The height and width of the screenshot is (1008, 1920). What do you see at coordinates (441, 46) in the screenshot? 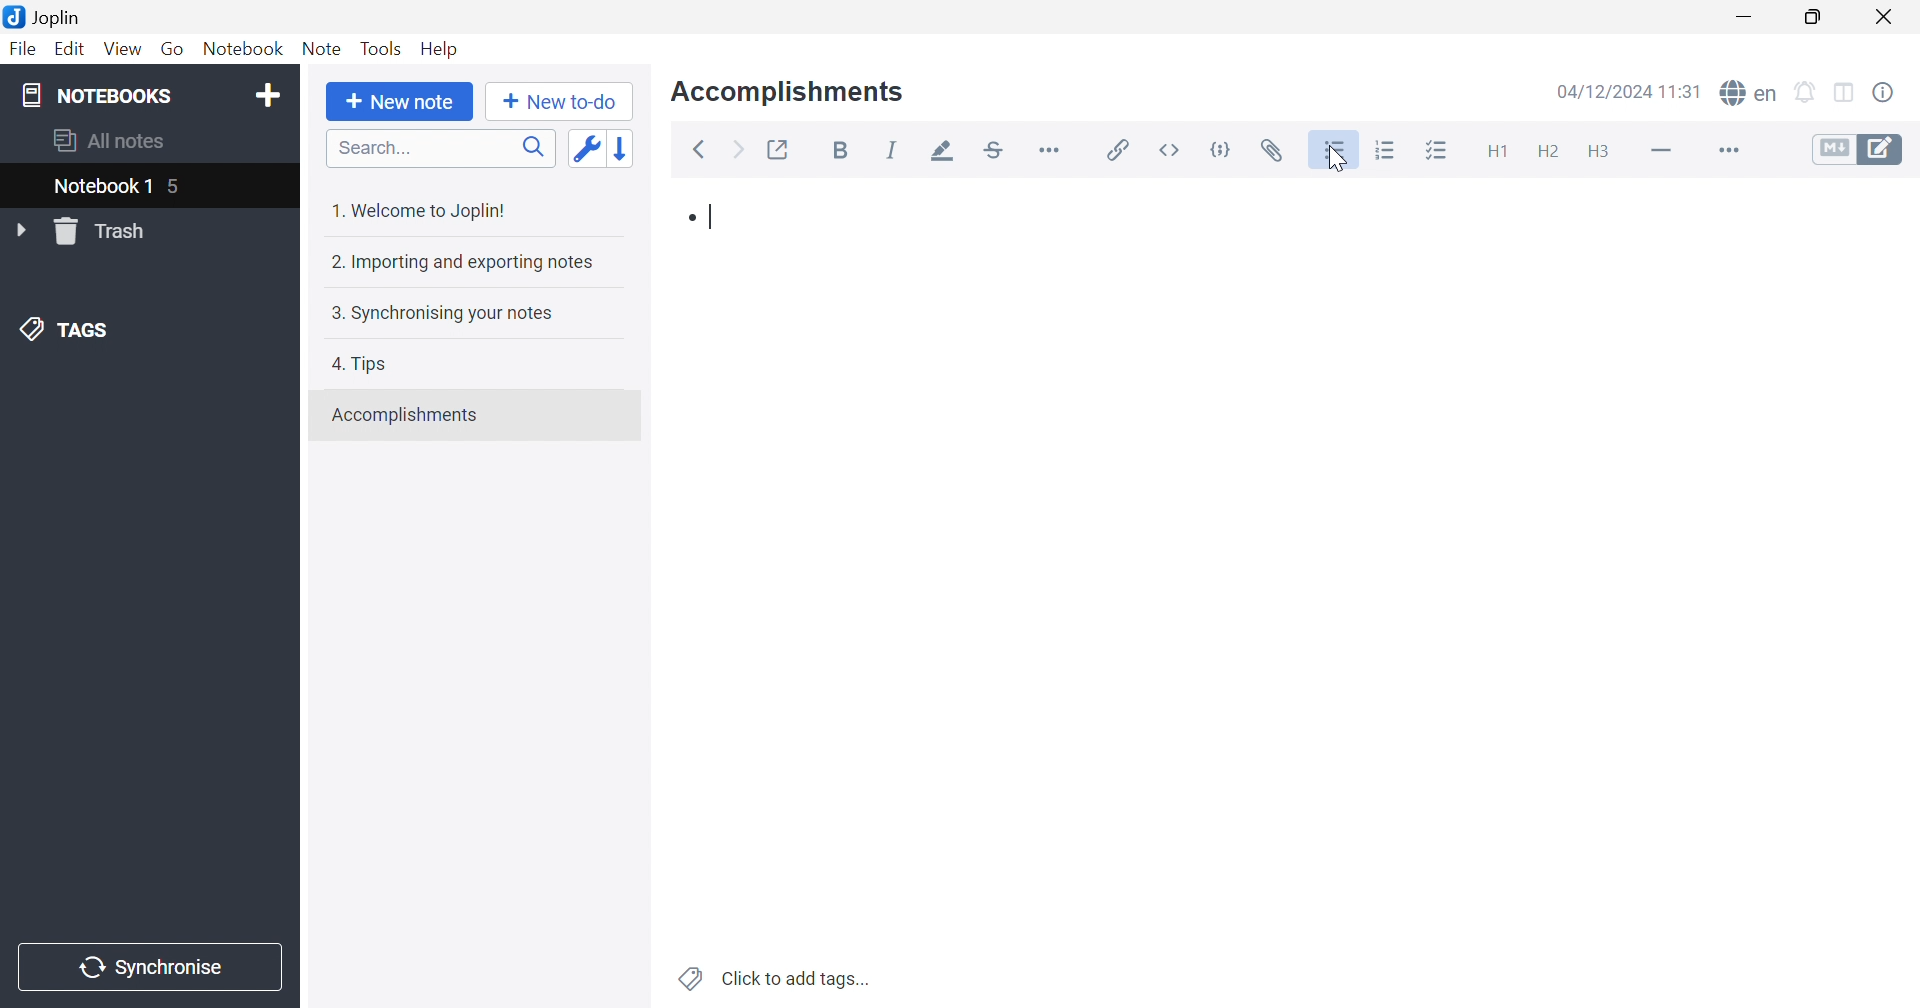
I see `Help` at bounding box center [441, 46].